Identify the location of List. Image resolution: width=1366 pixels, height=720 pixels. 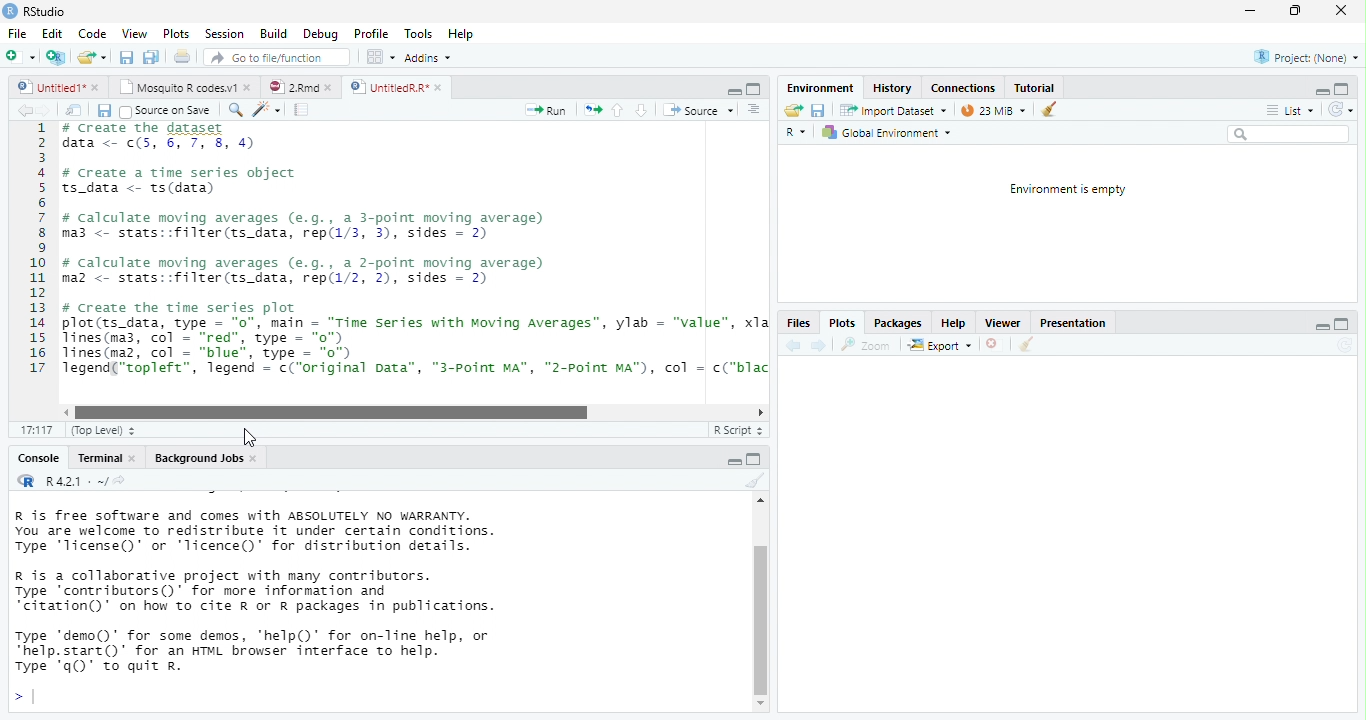
(1289, 111).